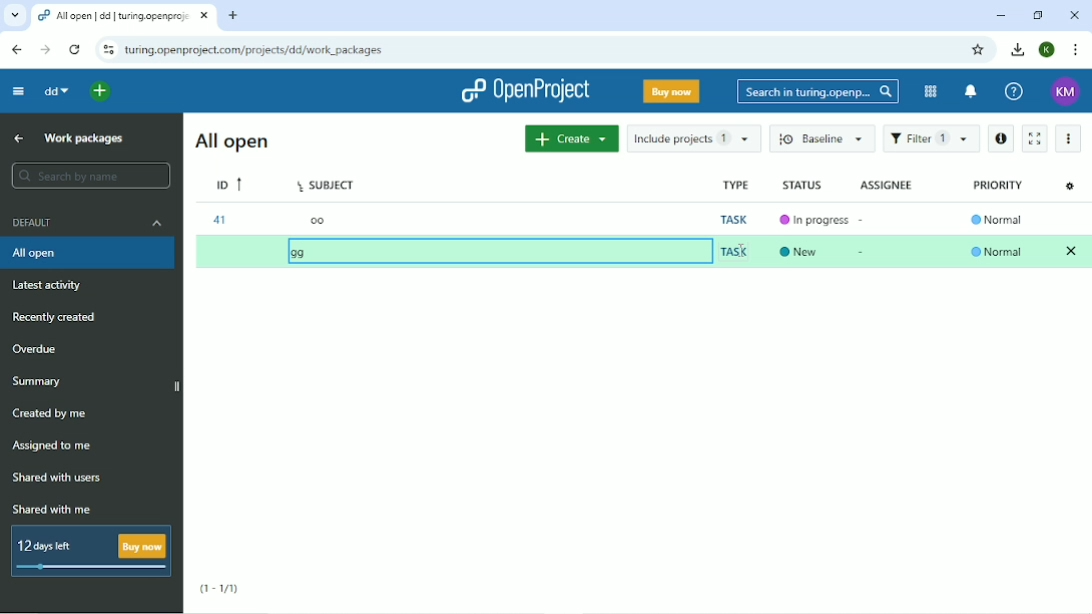 The image size is (1092, 614). What do you see at coordinates (58, 477) in the screenshot?
I see `Shared with users` at bounding box center [58, 477].